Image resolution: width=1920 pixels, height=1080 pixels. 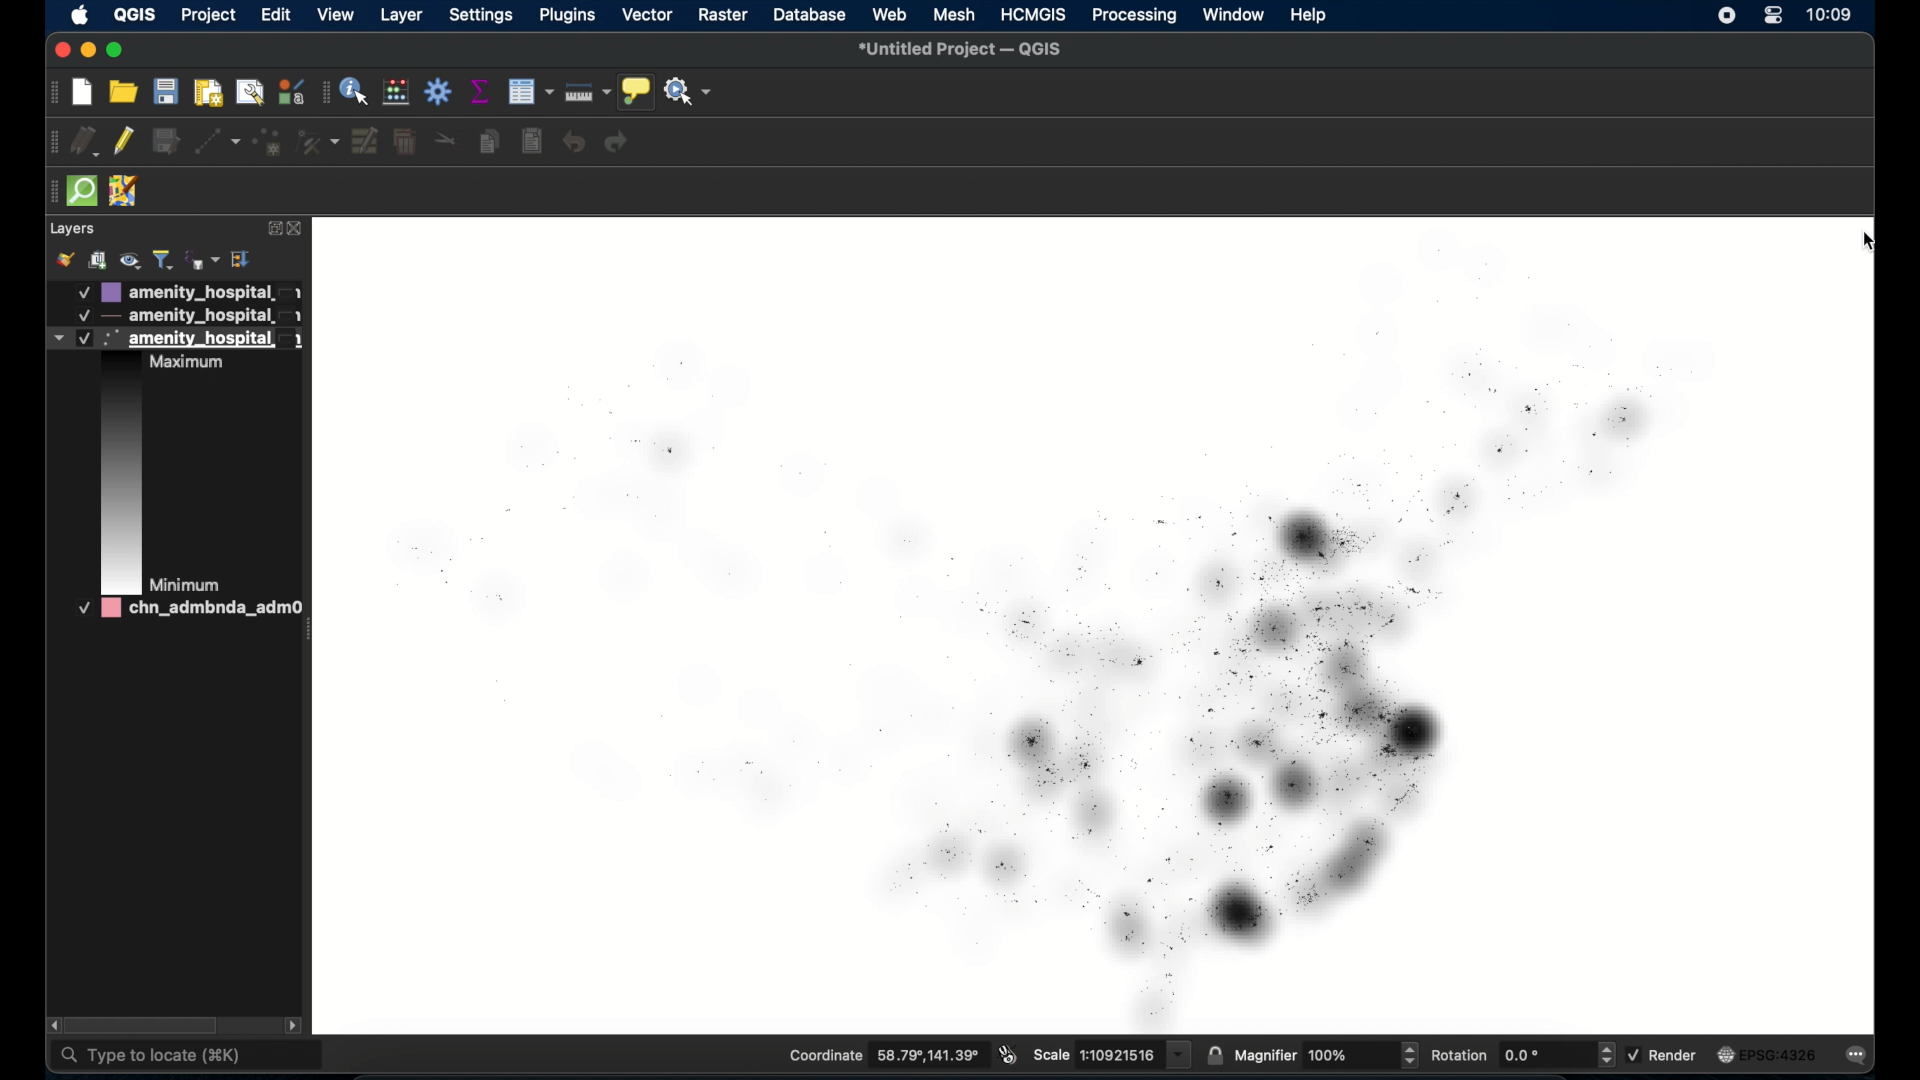 What do you see at coordinates (60, 51) in the screenshot?
I see `close` at bounding box center [60, 51].